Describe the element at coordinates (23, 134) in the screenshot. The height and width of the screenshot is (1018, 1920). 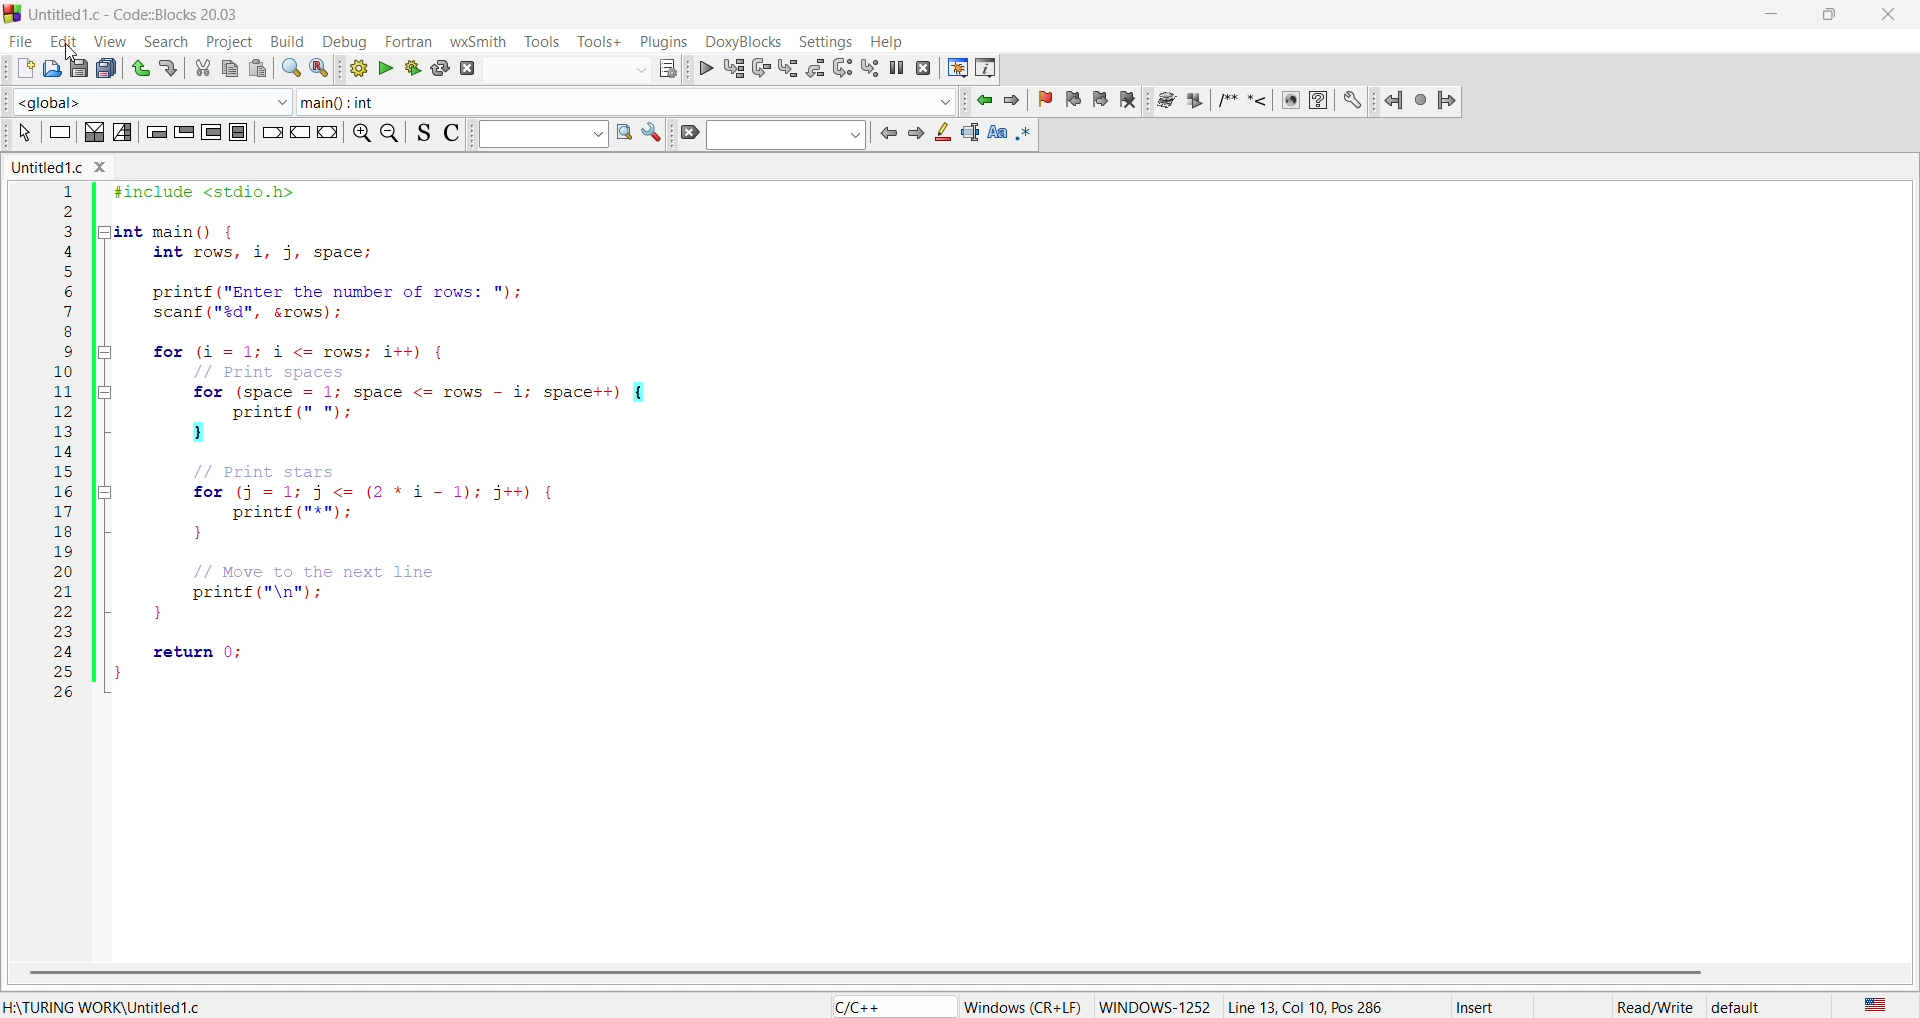
I see `select` at that location.